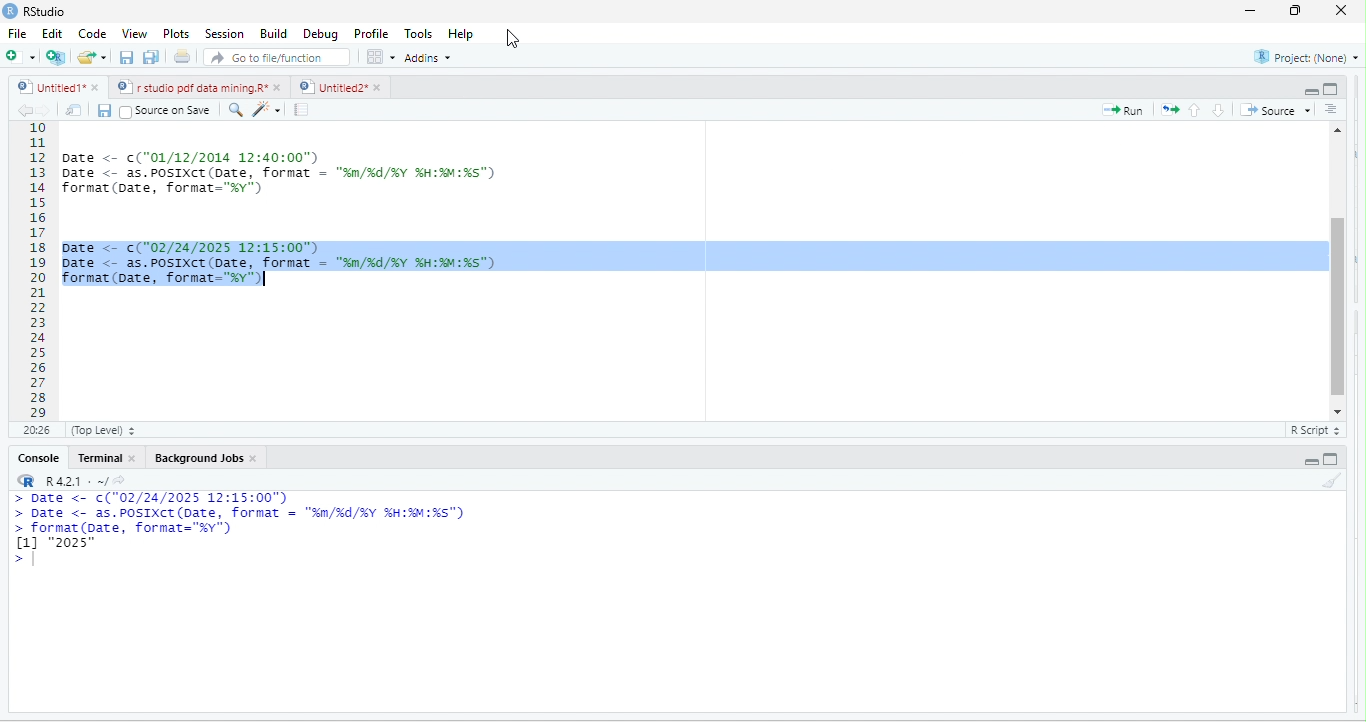 Image resolution: width=1366 pixels, height=722 pixels. Describe the element at coordinates (268, 110) in the screenshot. I see `code tools` at that location.